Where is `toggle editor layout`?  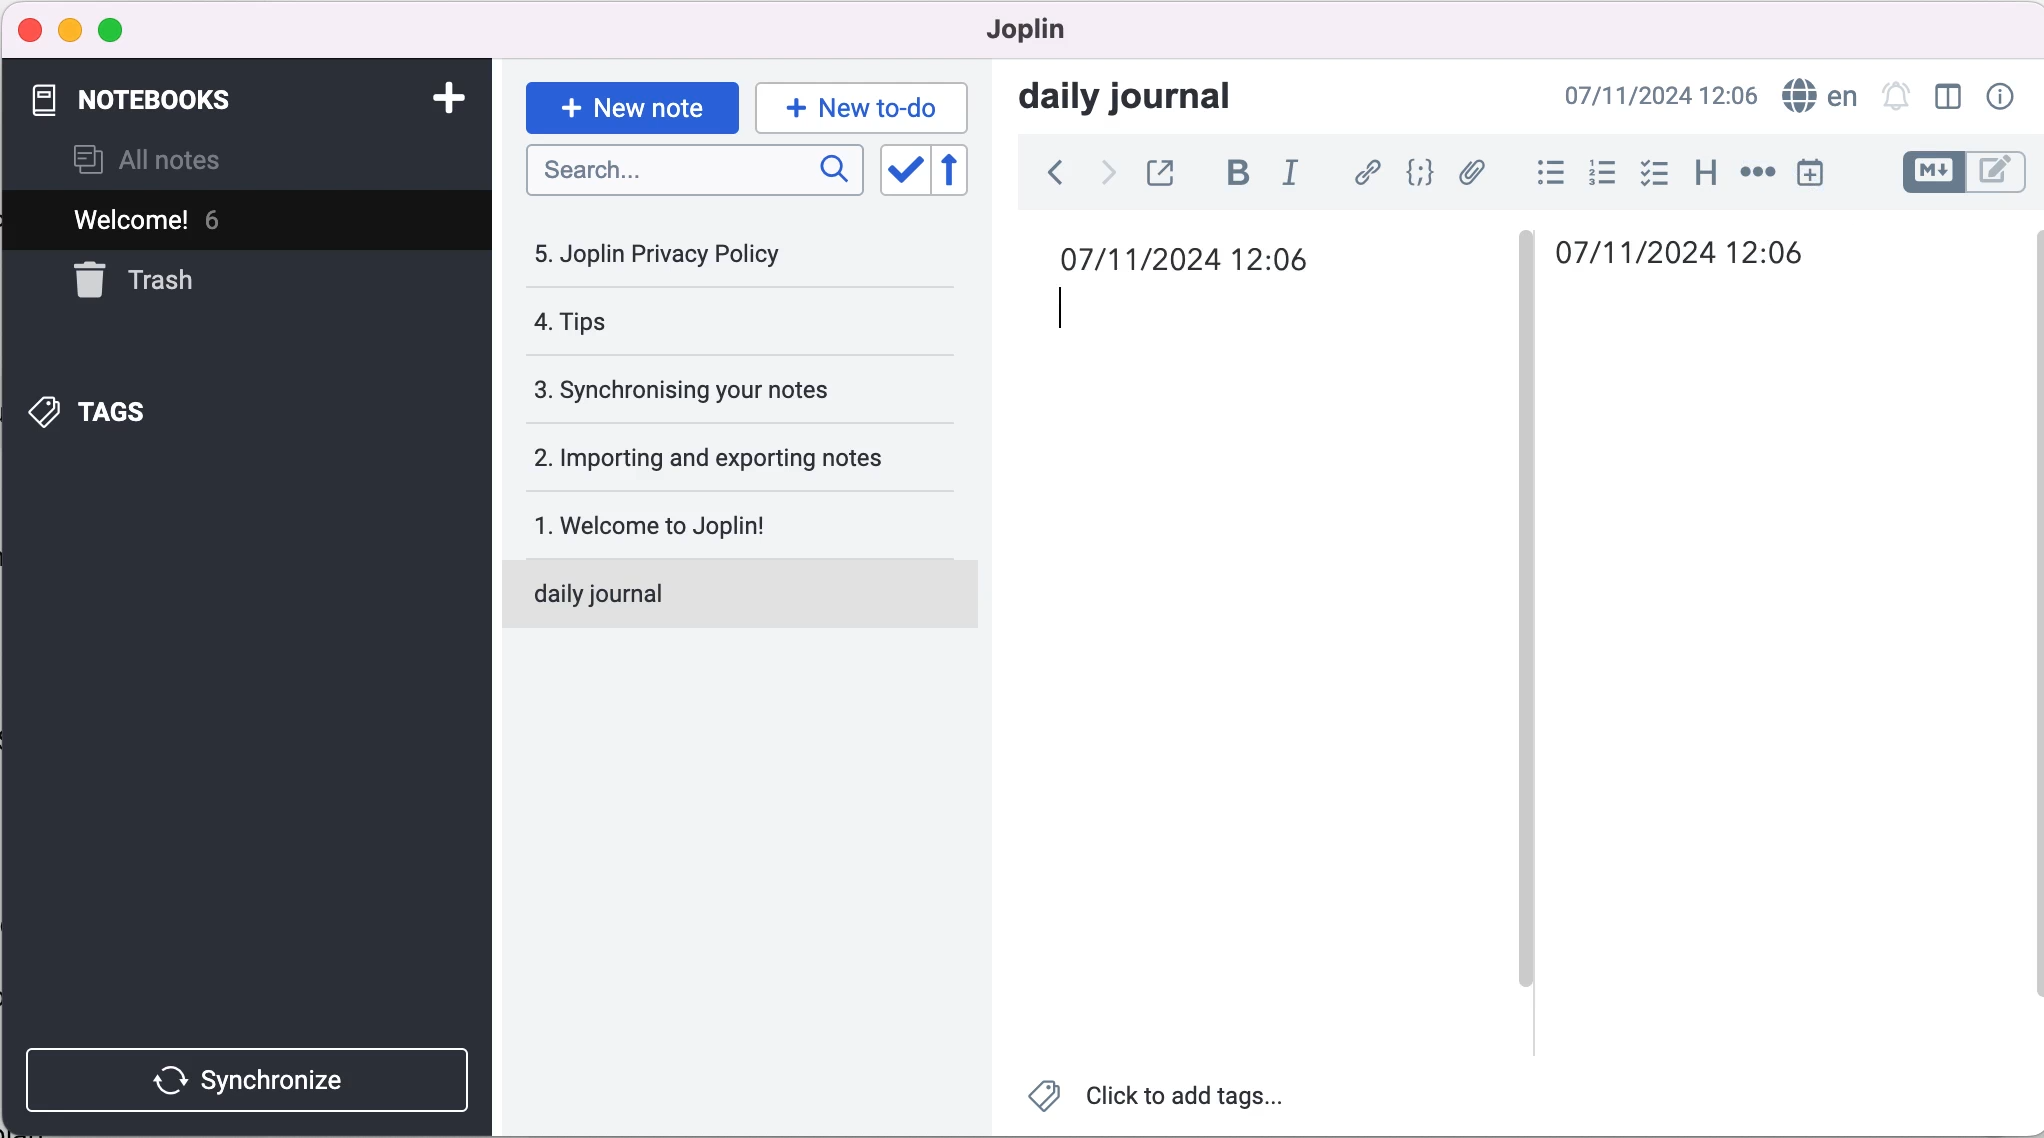
toggle editor layout is located at coordinates (1947, 97).